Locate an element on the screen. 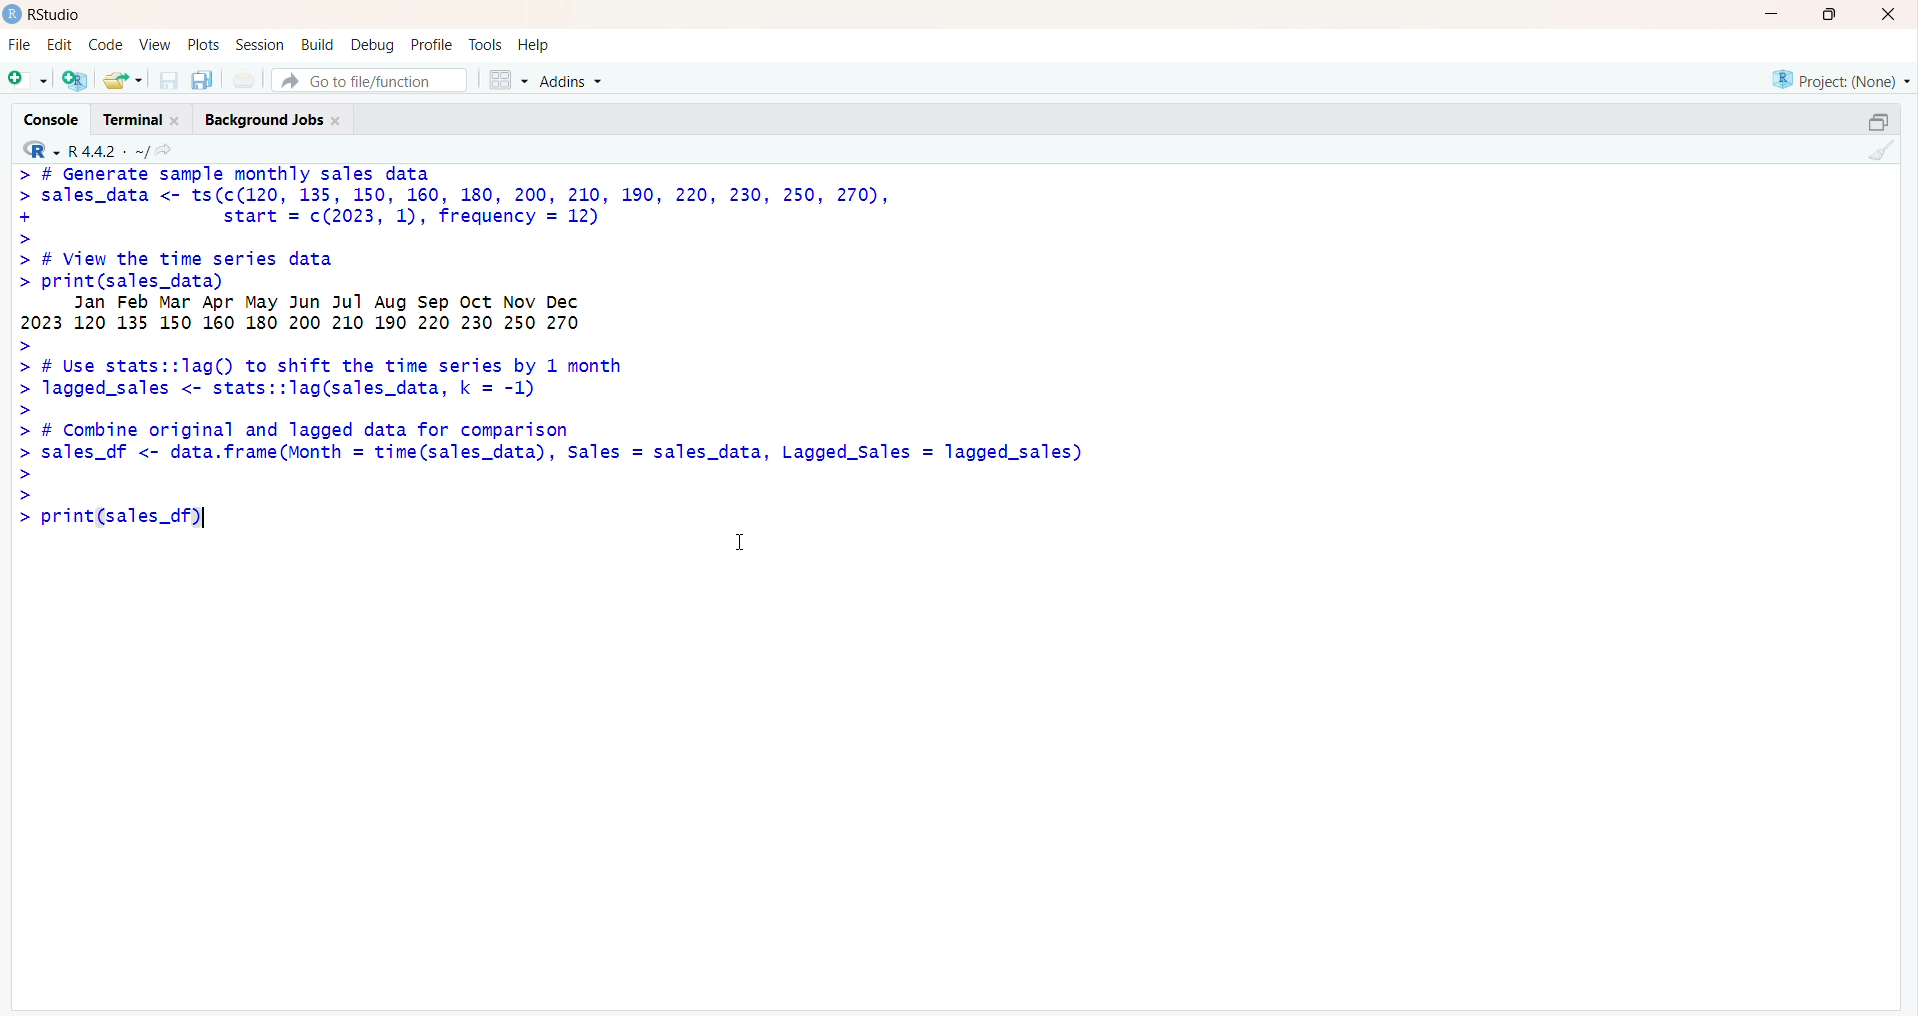  file is located at coordinates (17, 44).